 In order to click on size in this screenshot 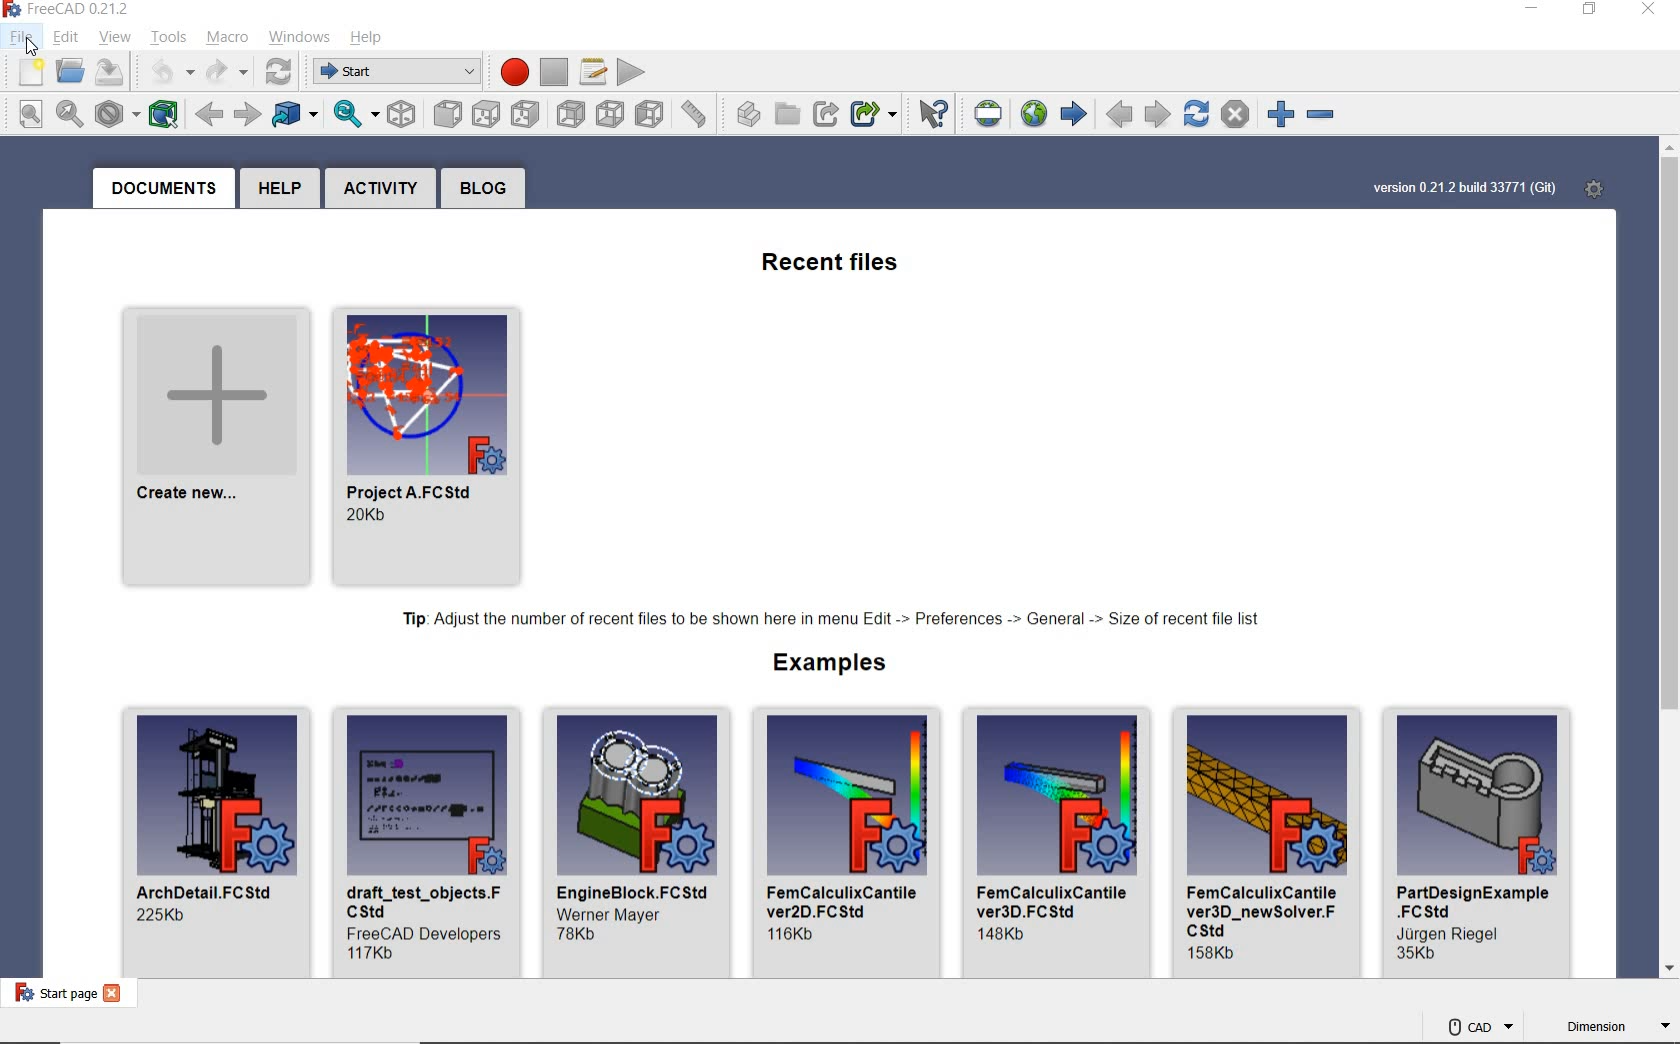, I will do `click(1215, 954)`.